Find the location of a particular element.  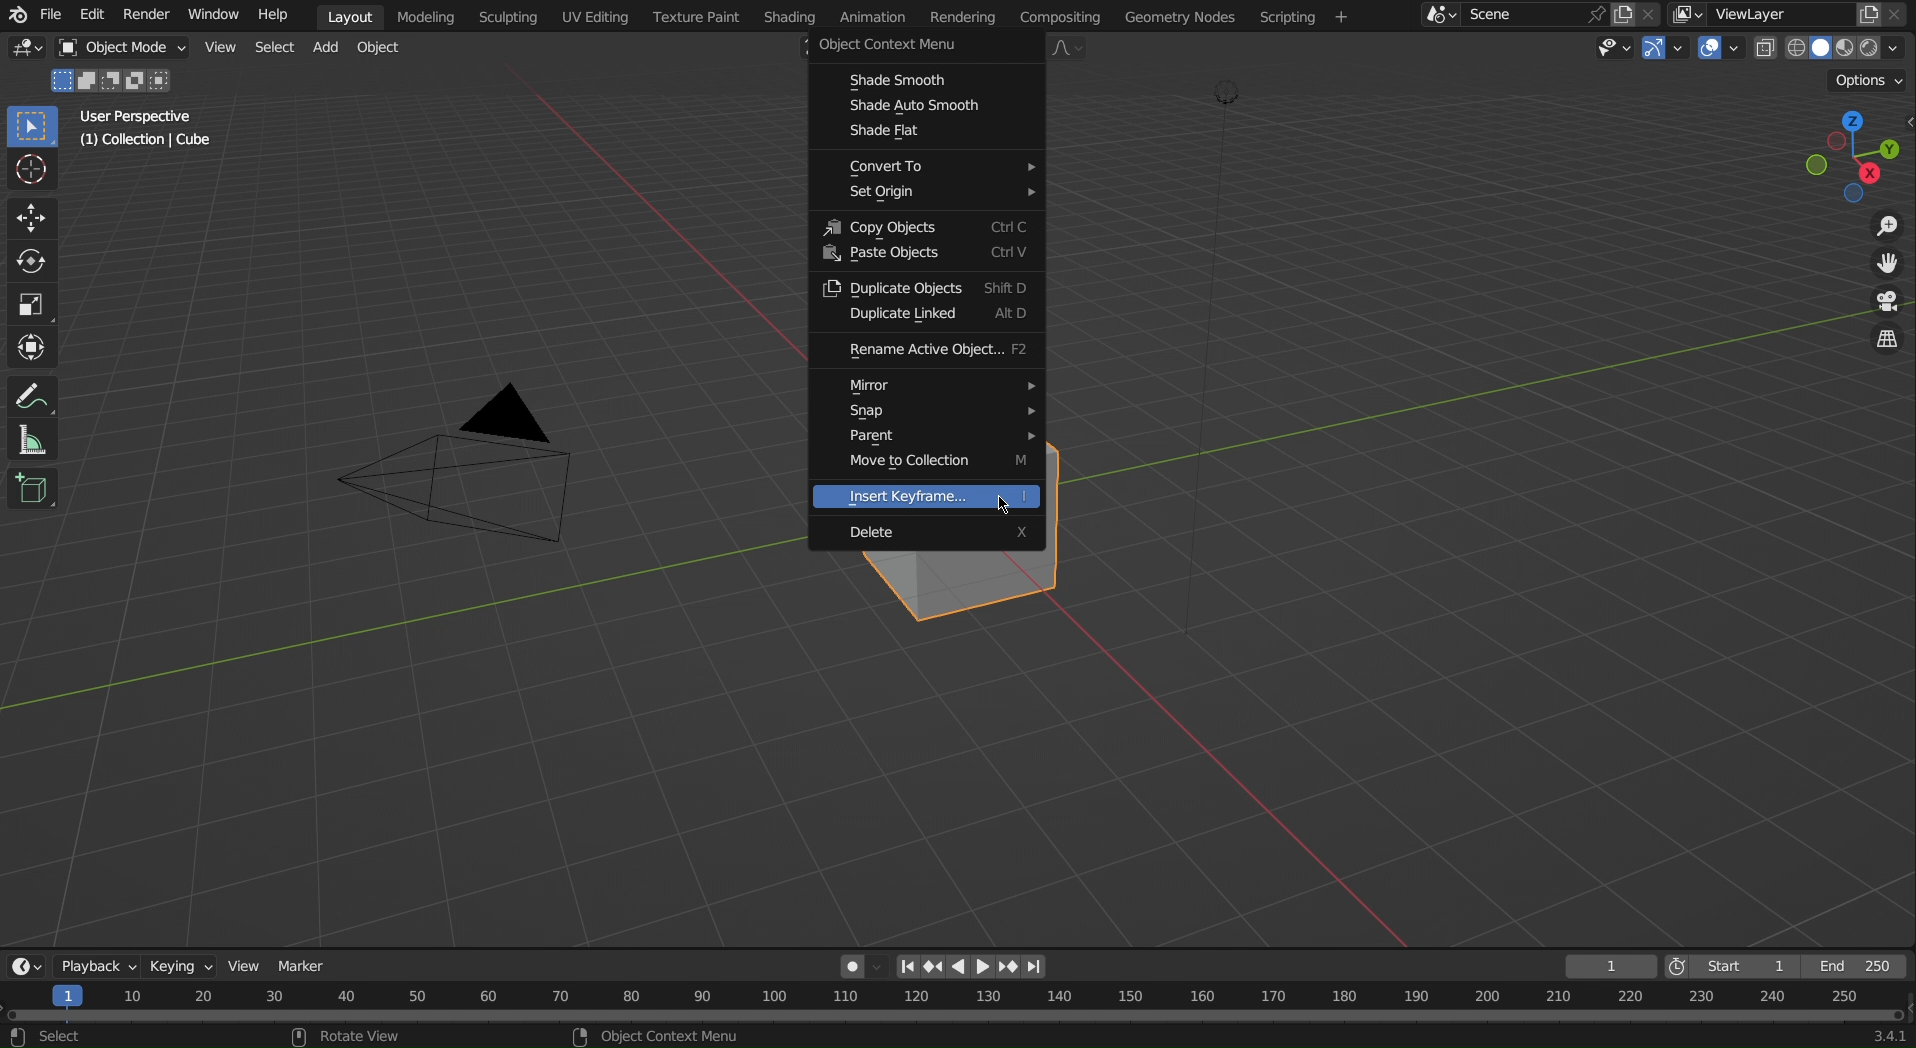

Animation is located at coordinates (875, 16).